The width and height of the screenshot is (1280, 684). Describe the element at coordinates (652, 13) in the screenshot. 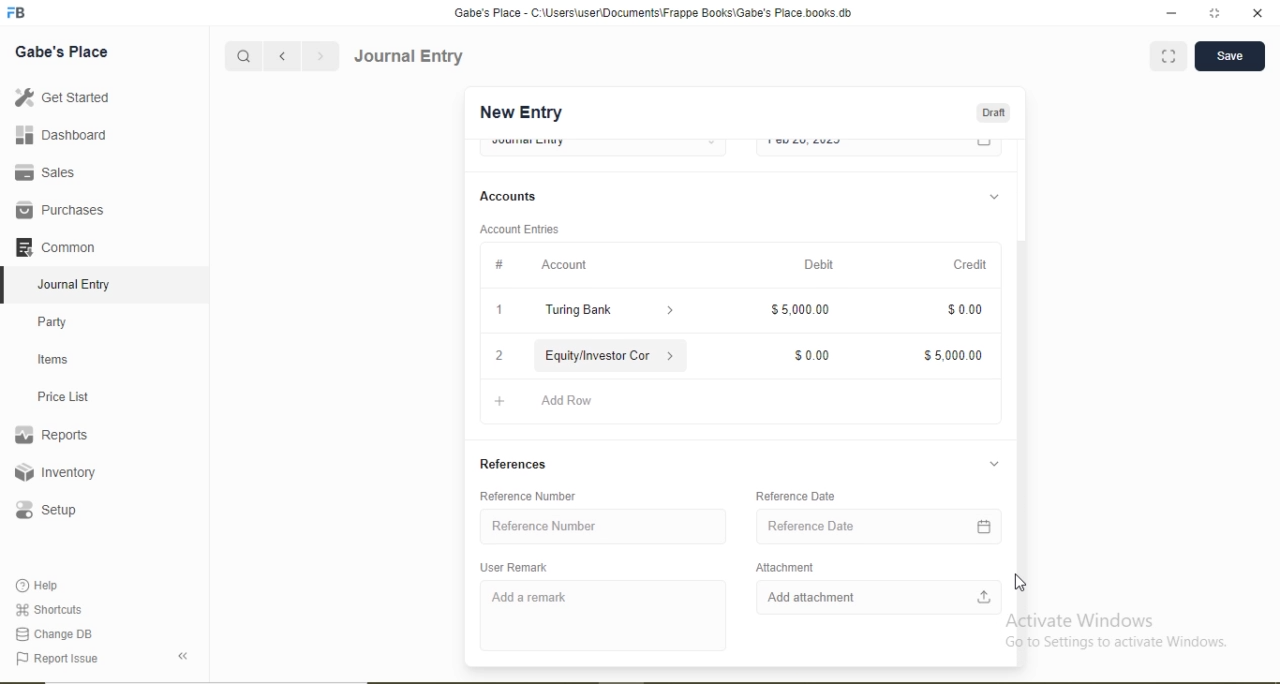

I see `‘Gabe's Place - C:\Users\useriDocuments\Frappe Books\Gabe's Place books db` at that location.